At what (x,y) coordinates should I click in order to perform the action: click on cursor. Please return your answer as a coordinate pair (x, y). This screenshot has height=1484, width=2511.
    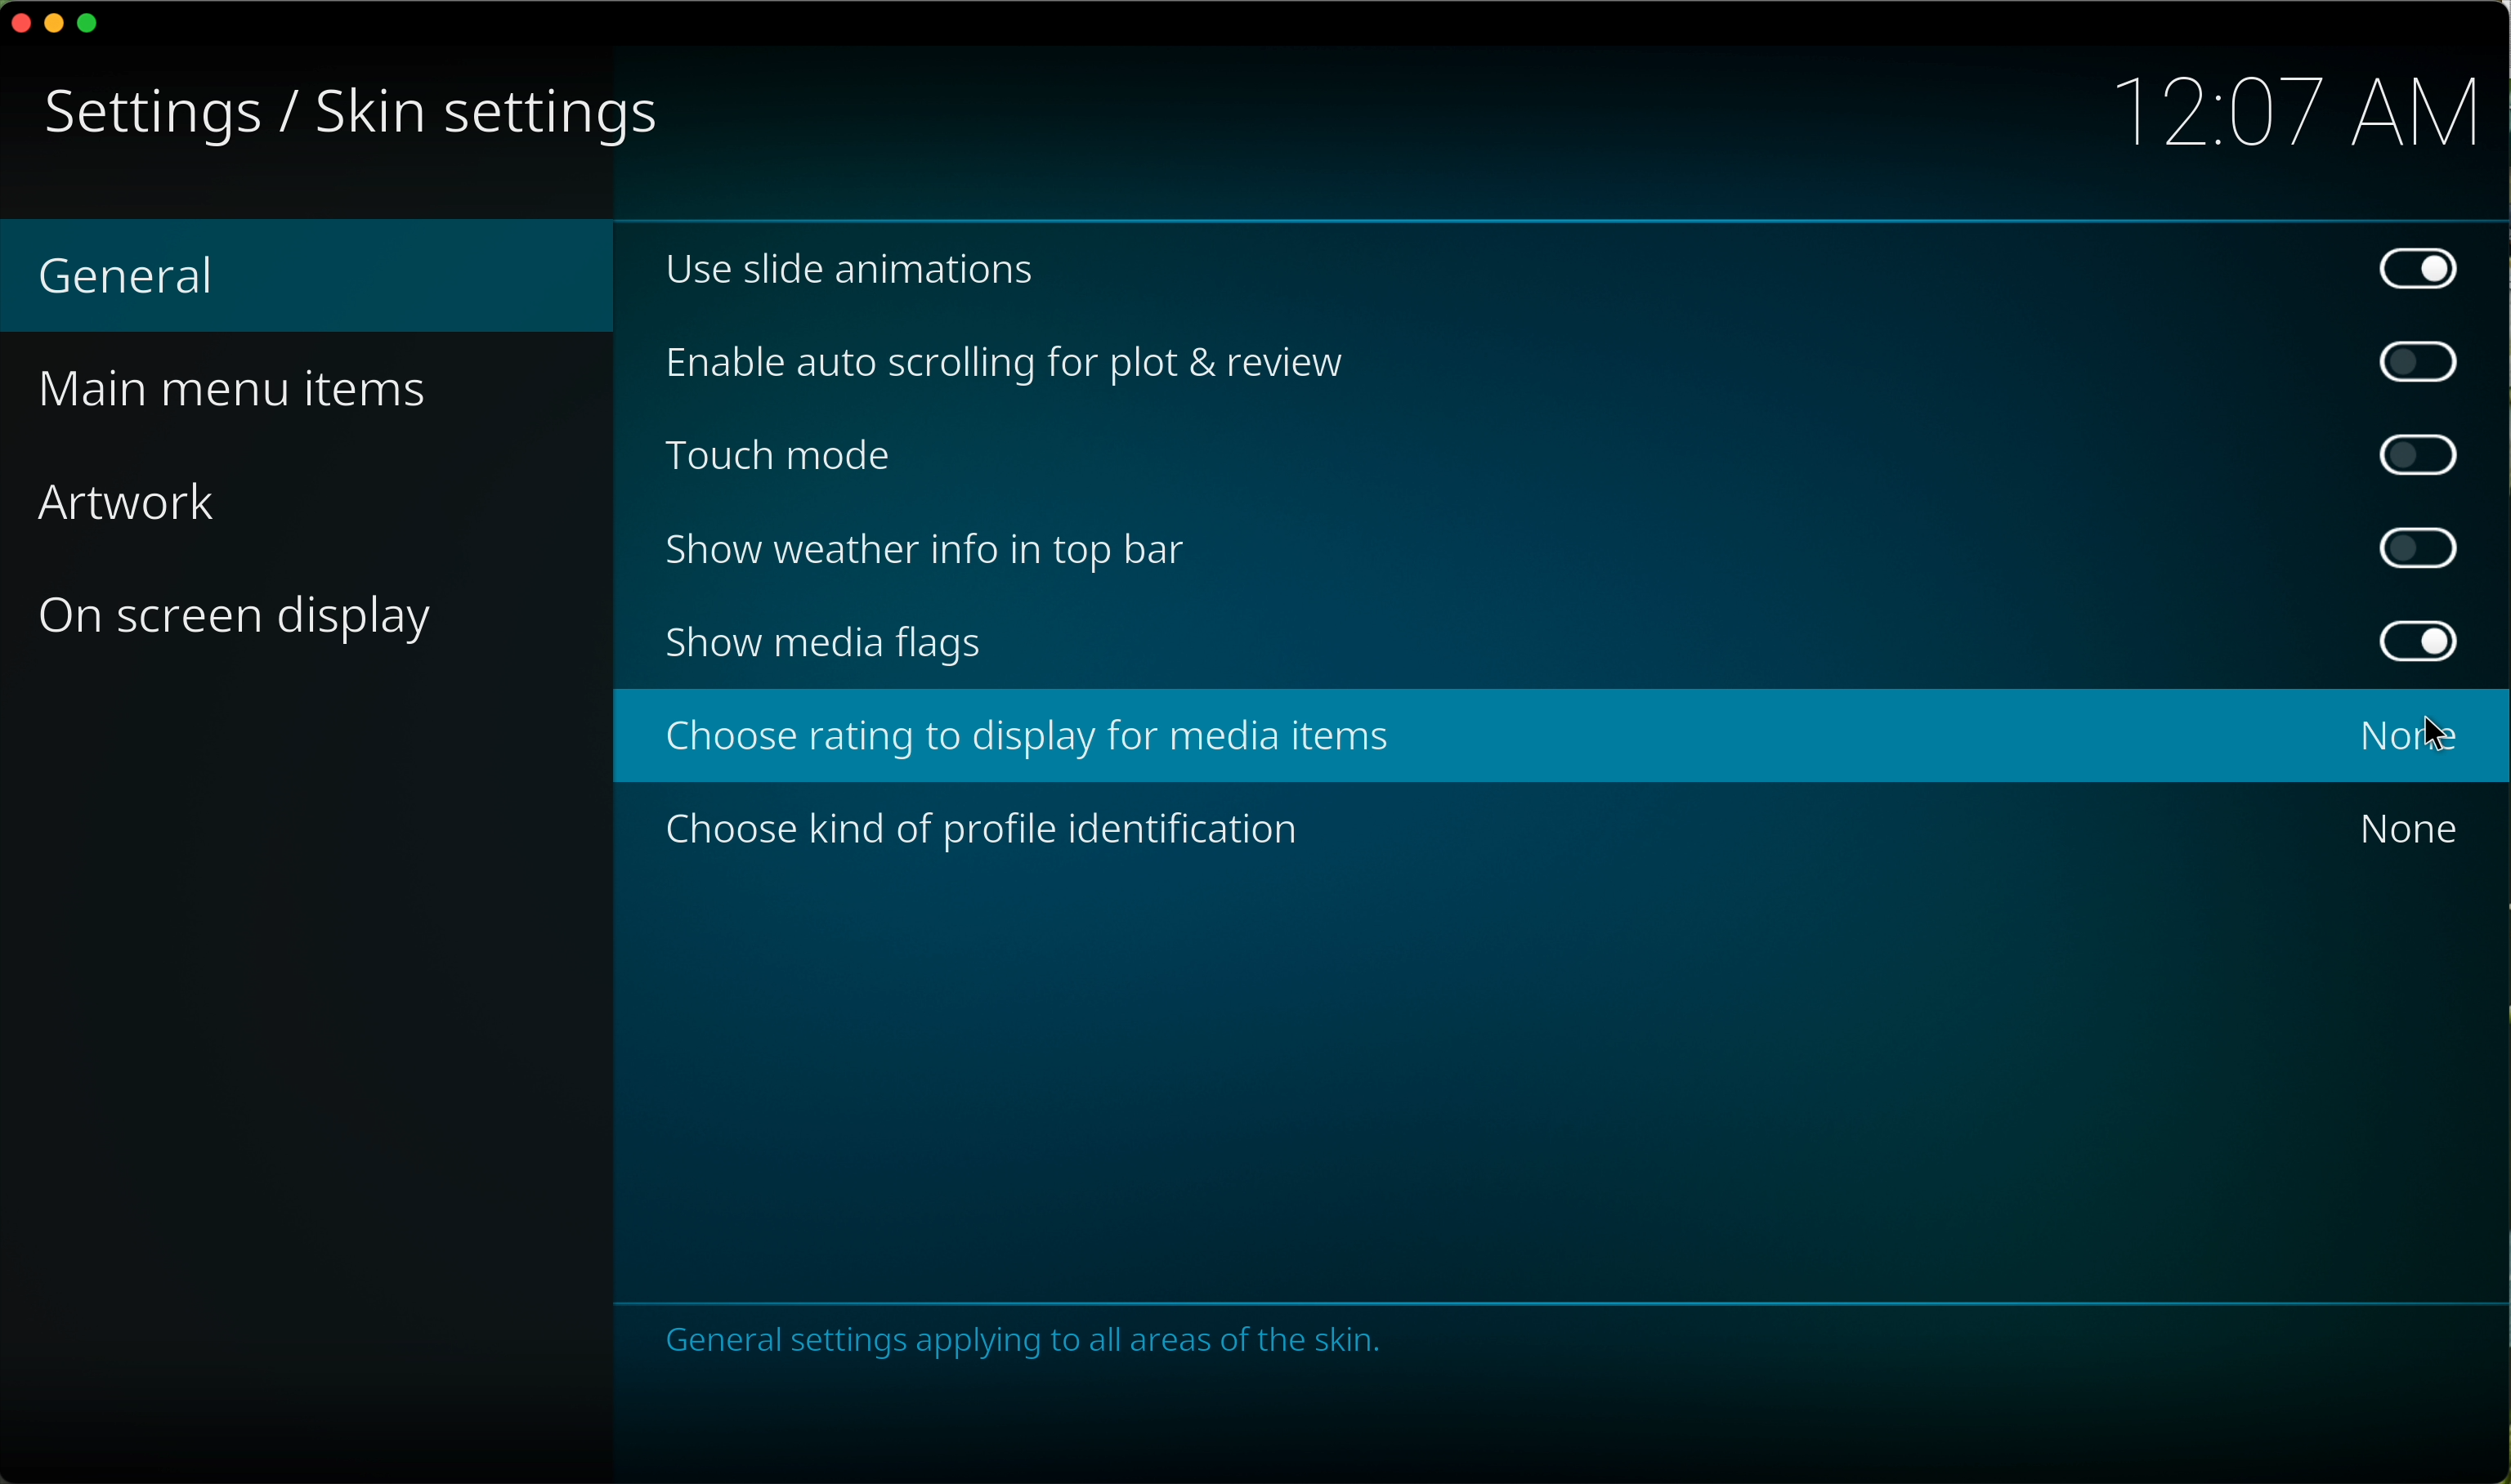
    Looking at the image, I should click on (2432, 737).